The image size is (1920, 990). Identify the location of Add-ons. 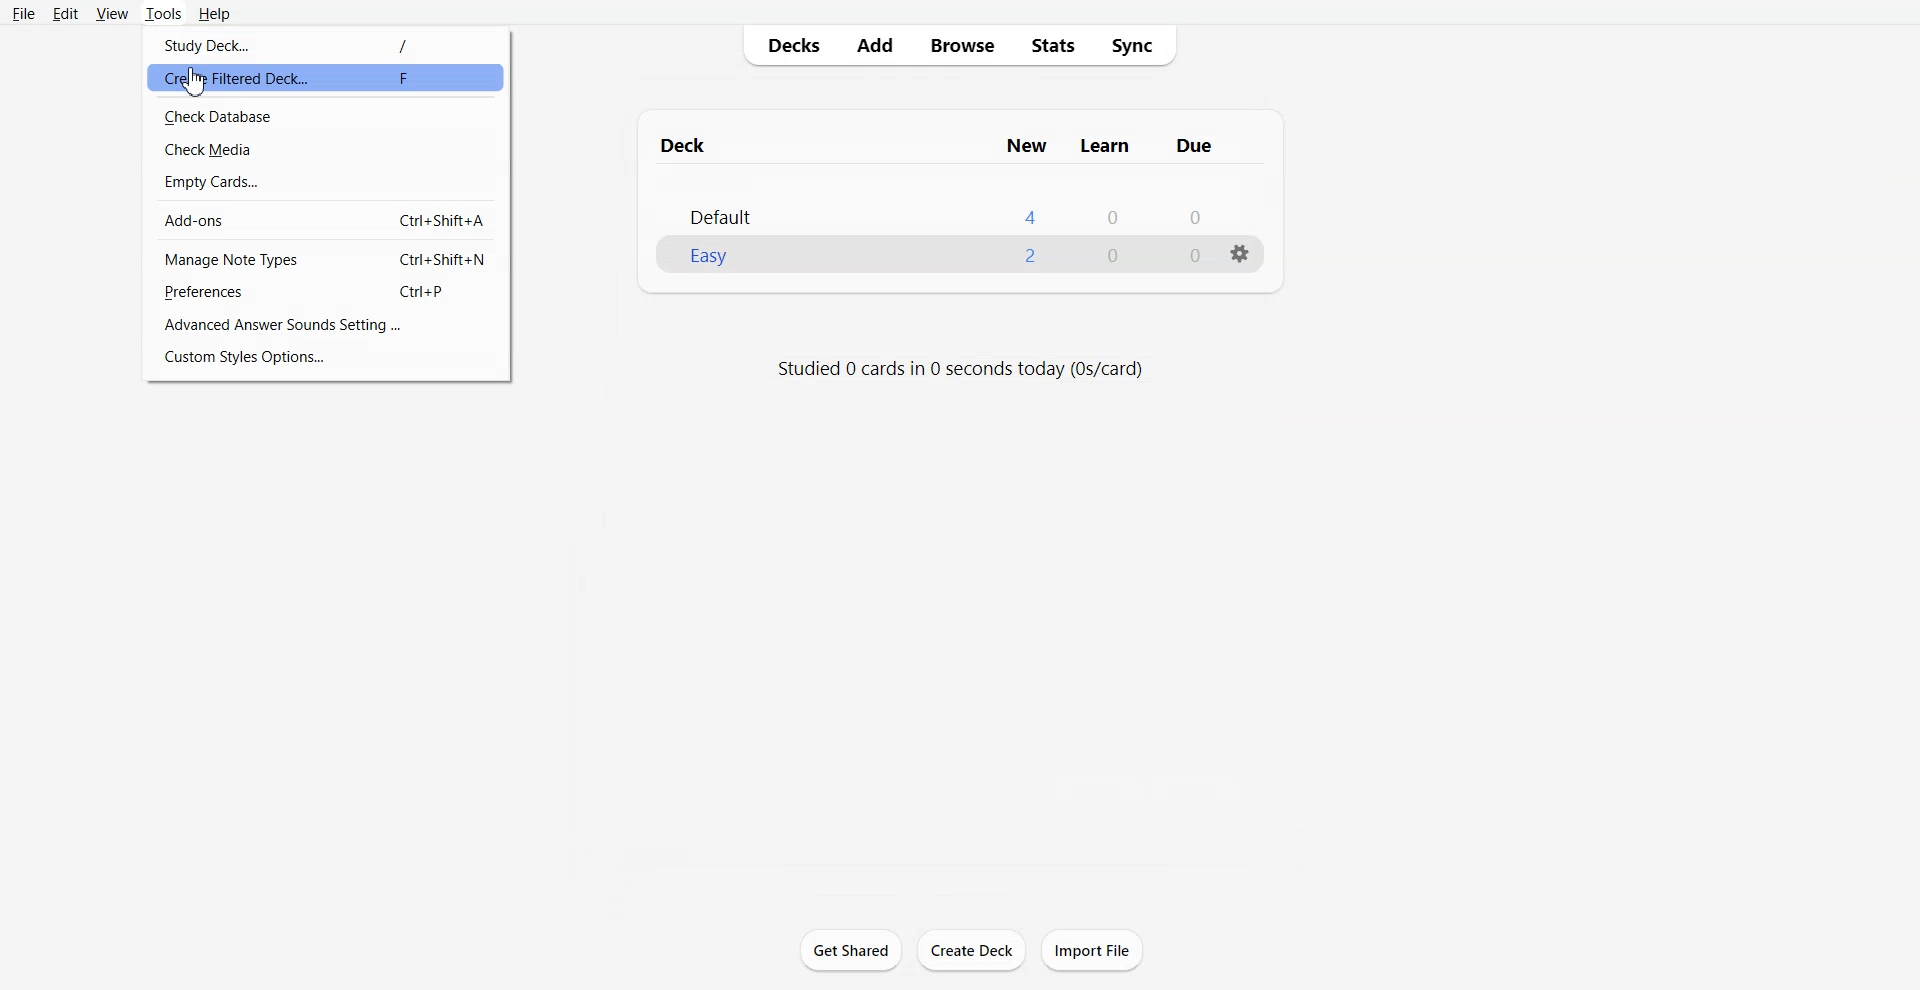
(327, 218).